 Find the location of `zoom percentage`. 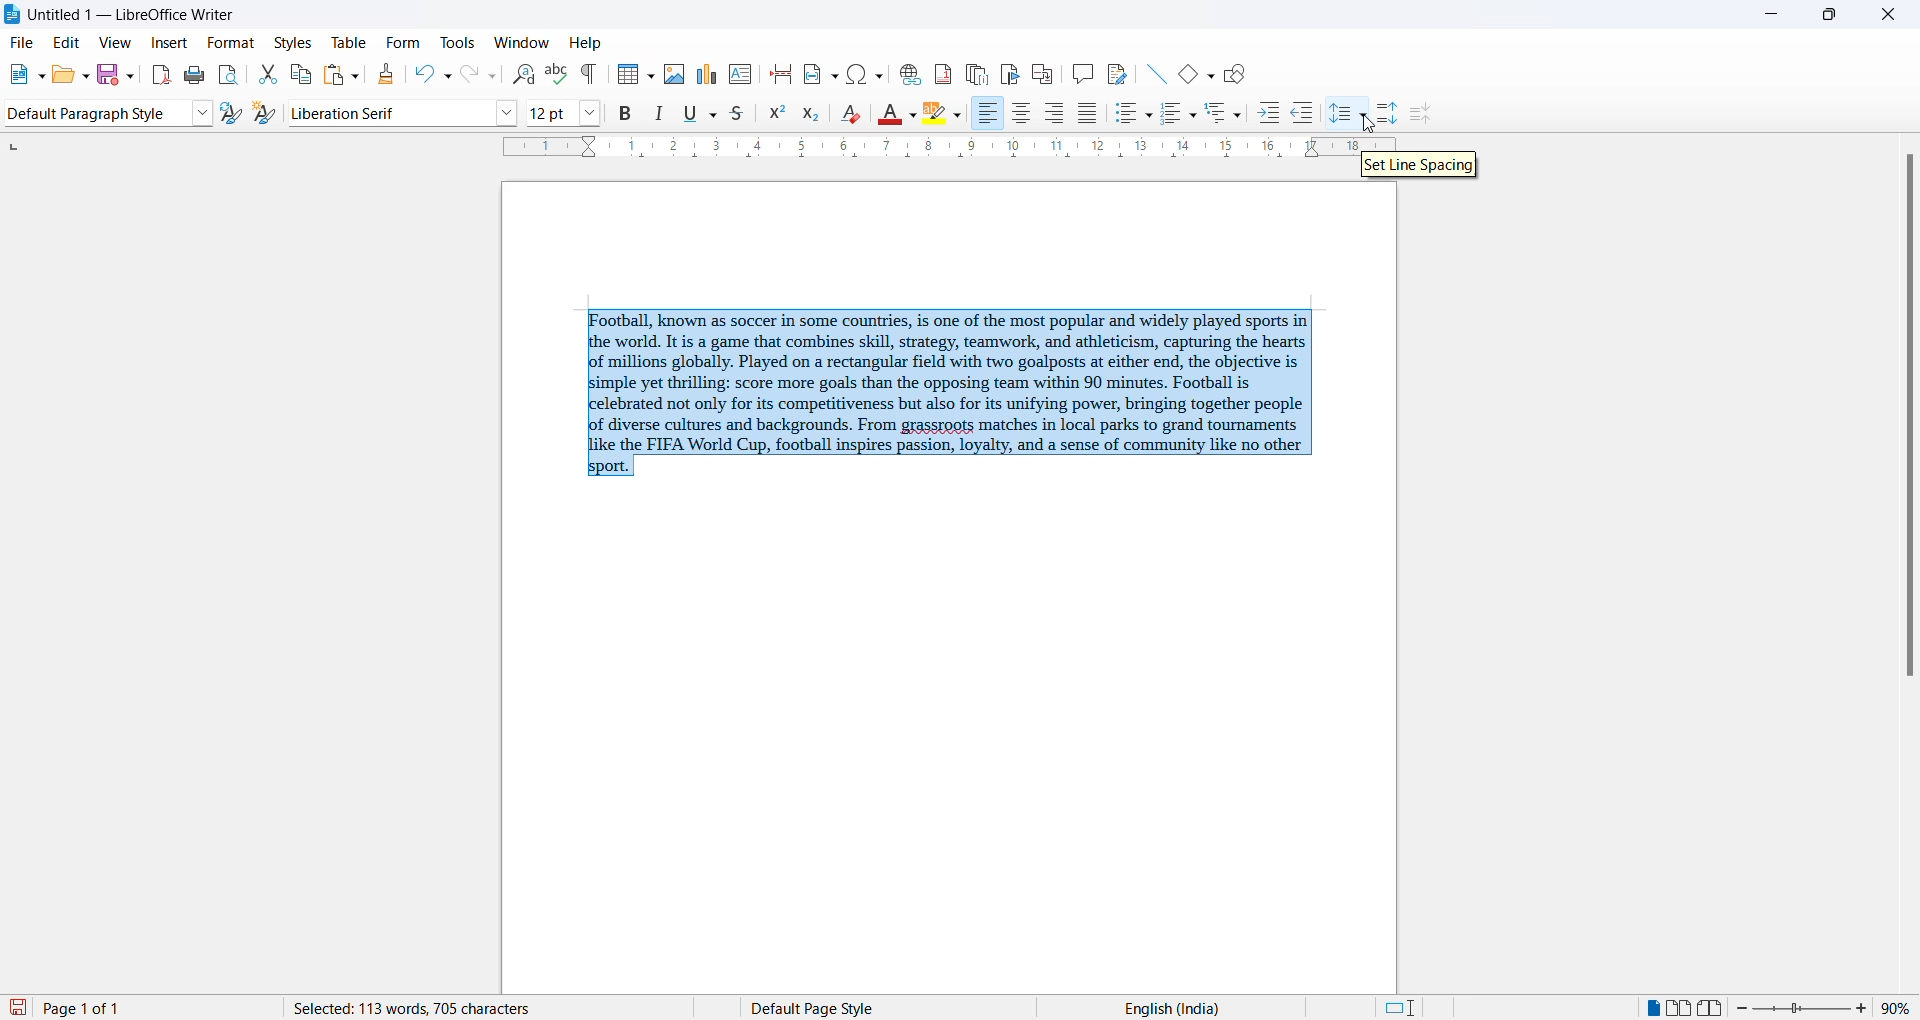

zoom percentage is located at coordinates (1898, 1007).